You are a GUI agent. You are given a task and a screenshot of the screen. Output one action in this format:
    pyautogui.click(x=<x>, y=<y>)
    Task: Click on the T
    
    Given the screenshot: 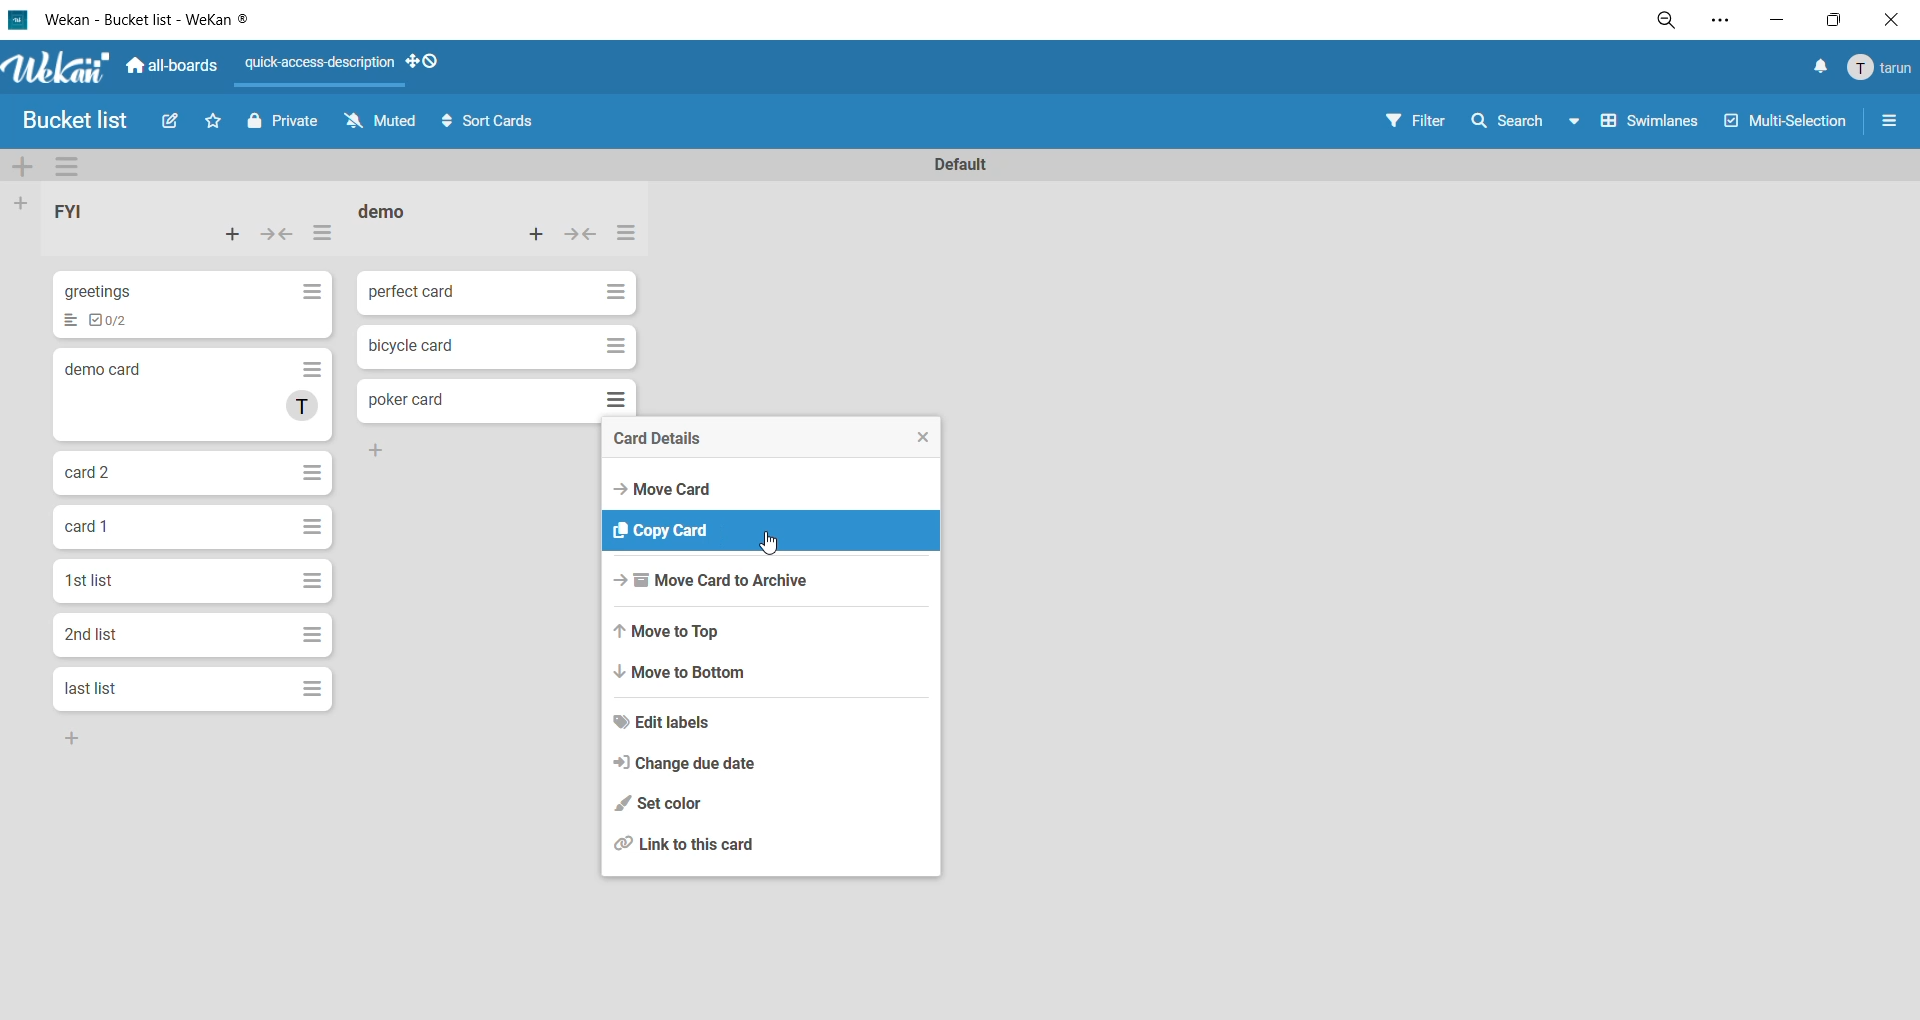 What is the action you would take?
    pyautogui.click(x=302, y=410)
    